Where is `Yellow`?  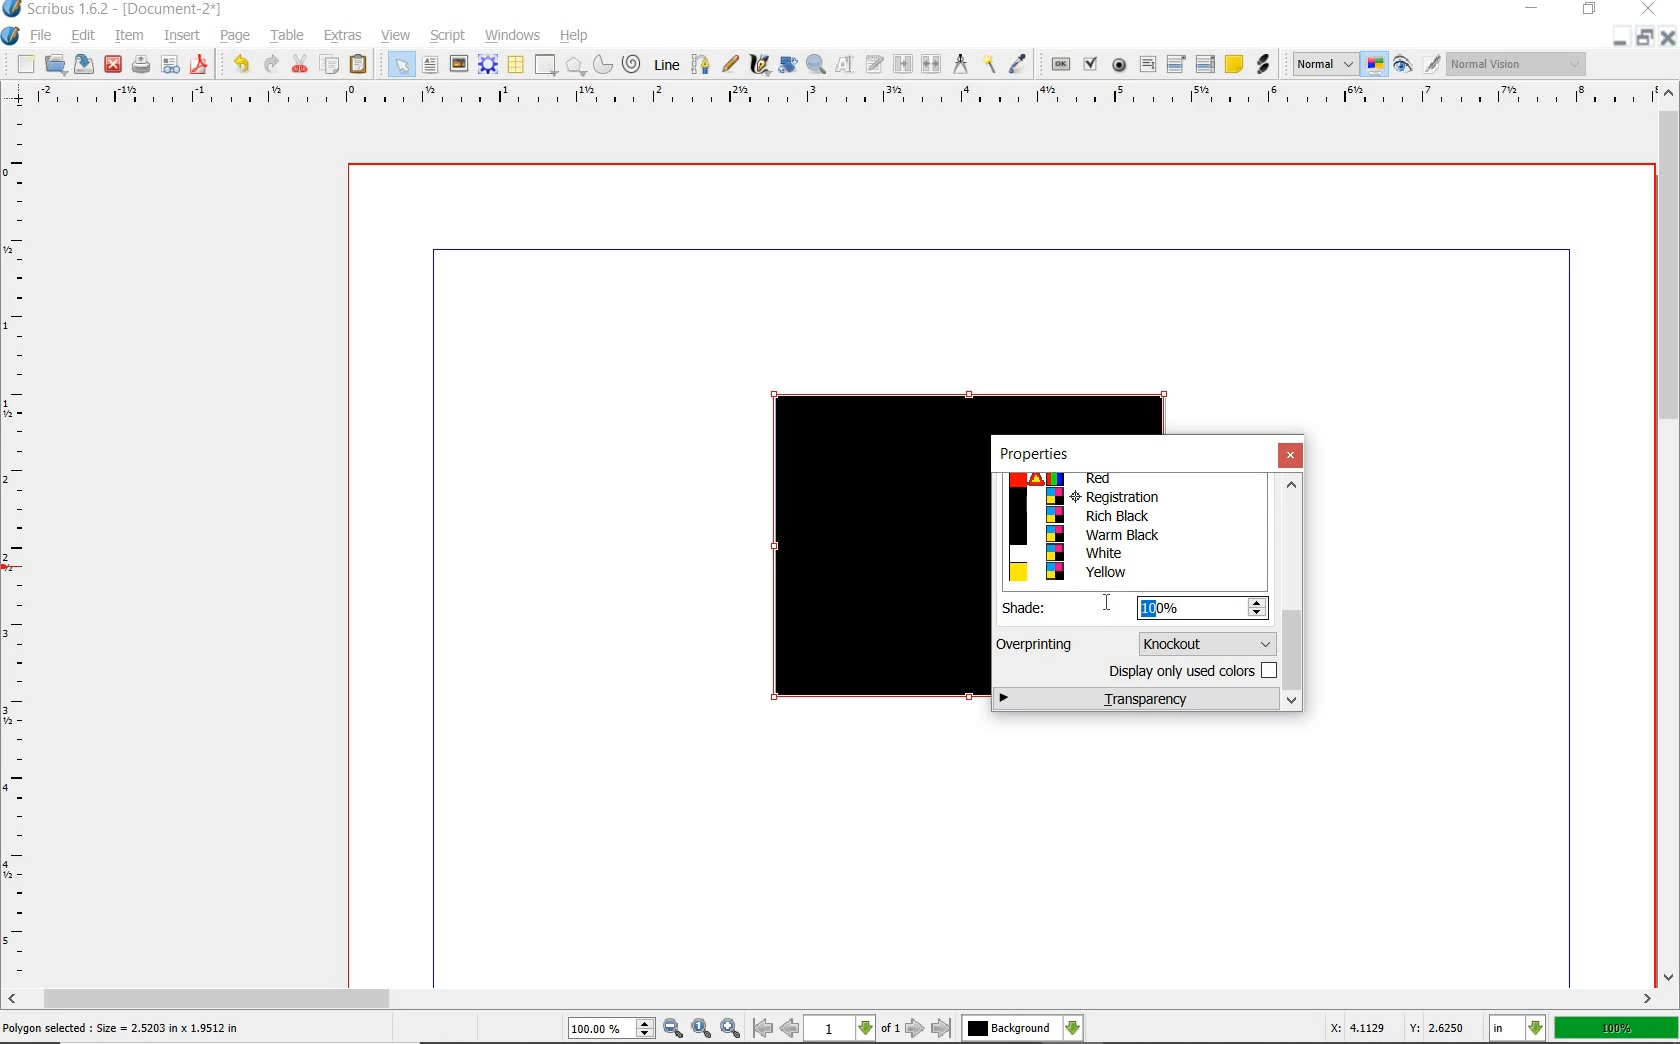
Yellow is located at coordinates (1132, 573).